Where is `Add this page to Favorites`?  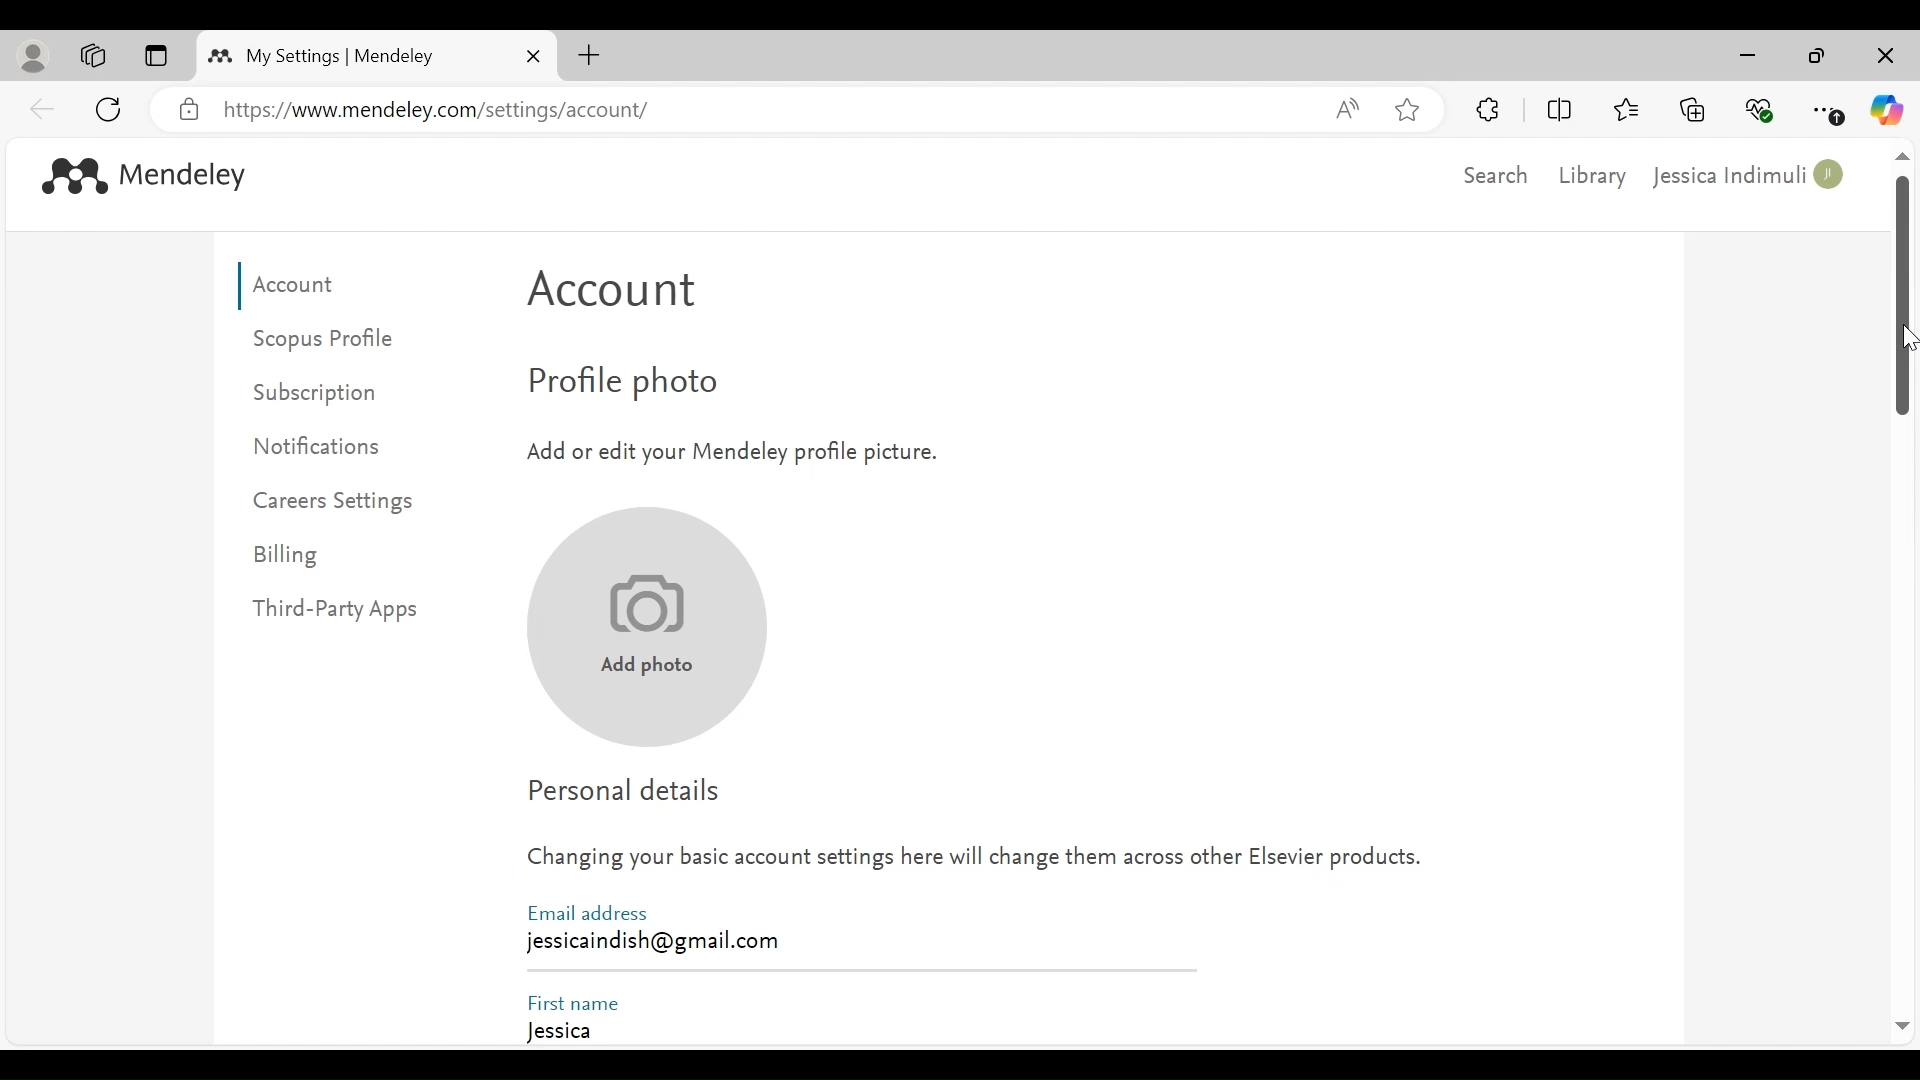 Add this page to Favorites is located at coordinates (1406, 109).